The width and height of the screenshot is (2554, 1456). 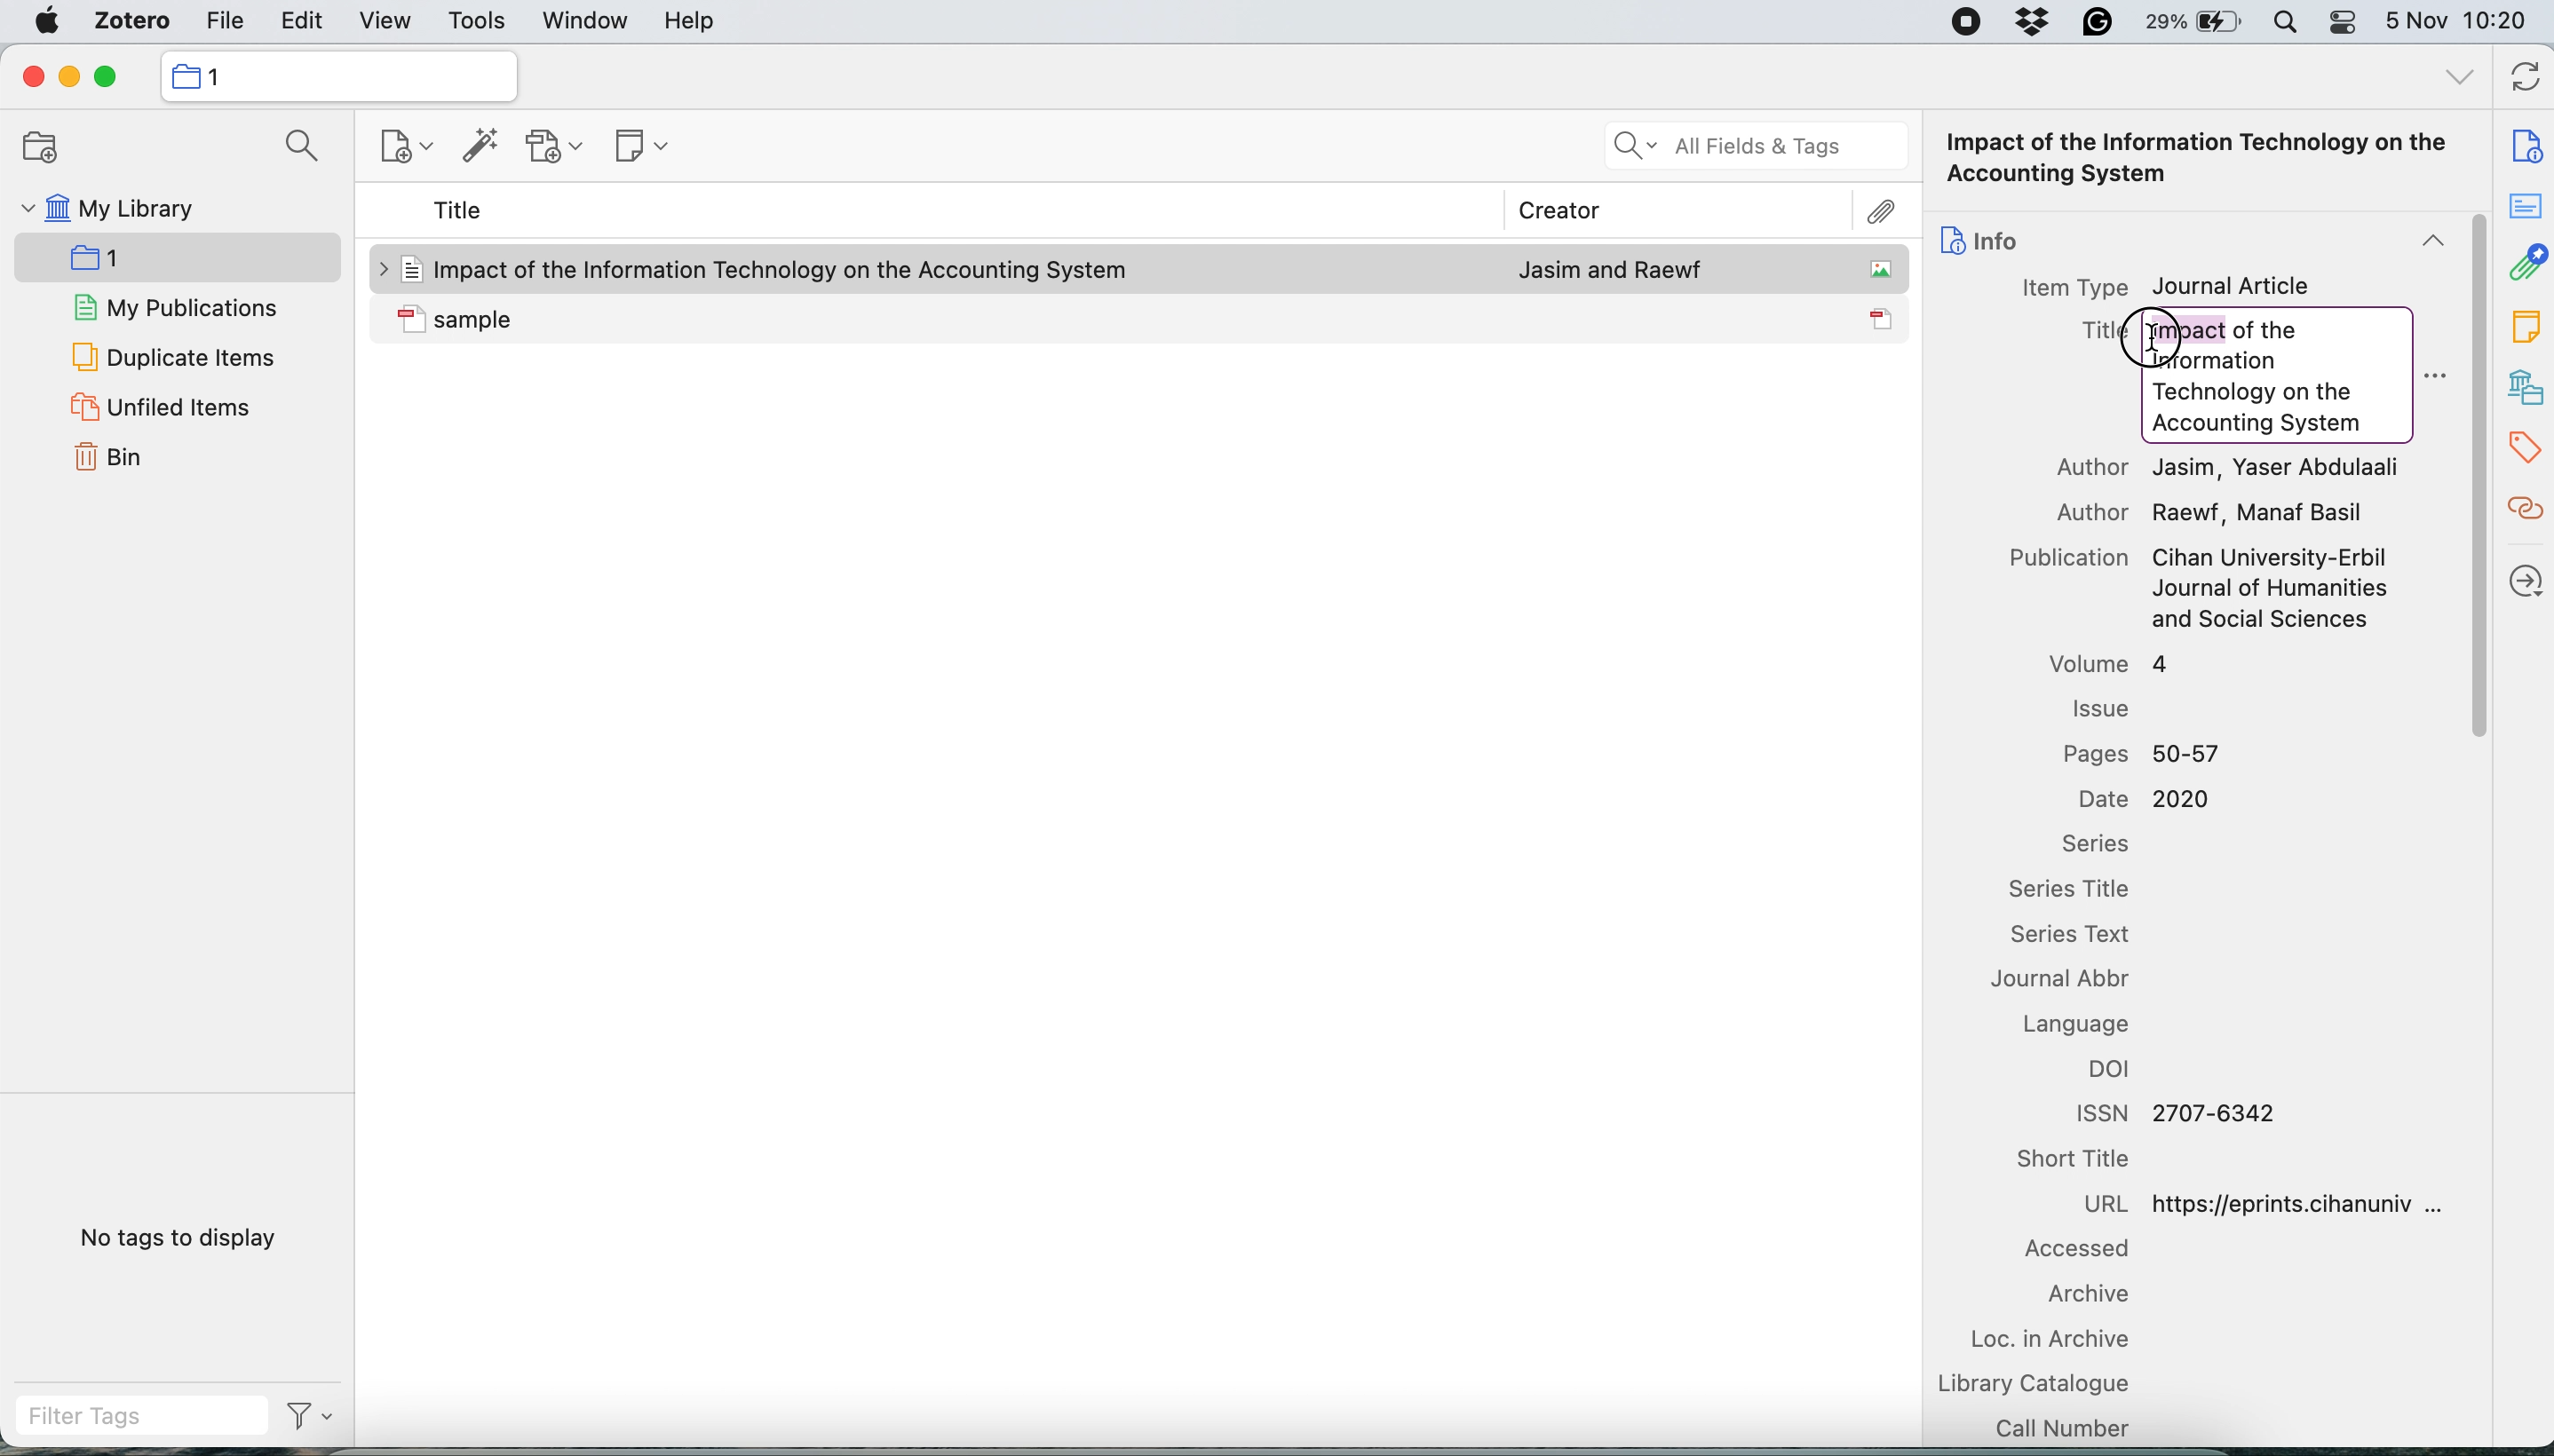 What do you see at coordinates (2154, 800) in the screenshot?
I see `Date 2020` at bounding box center [2154, 800].